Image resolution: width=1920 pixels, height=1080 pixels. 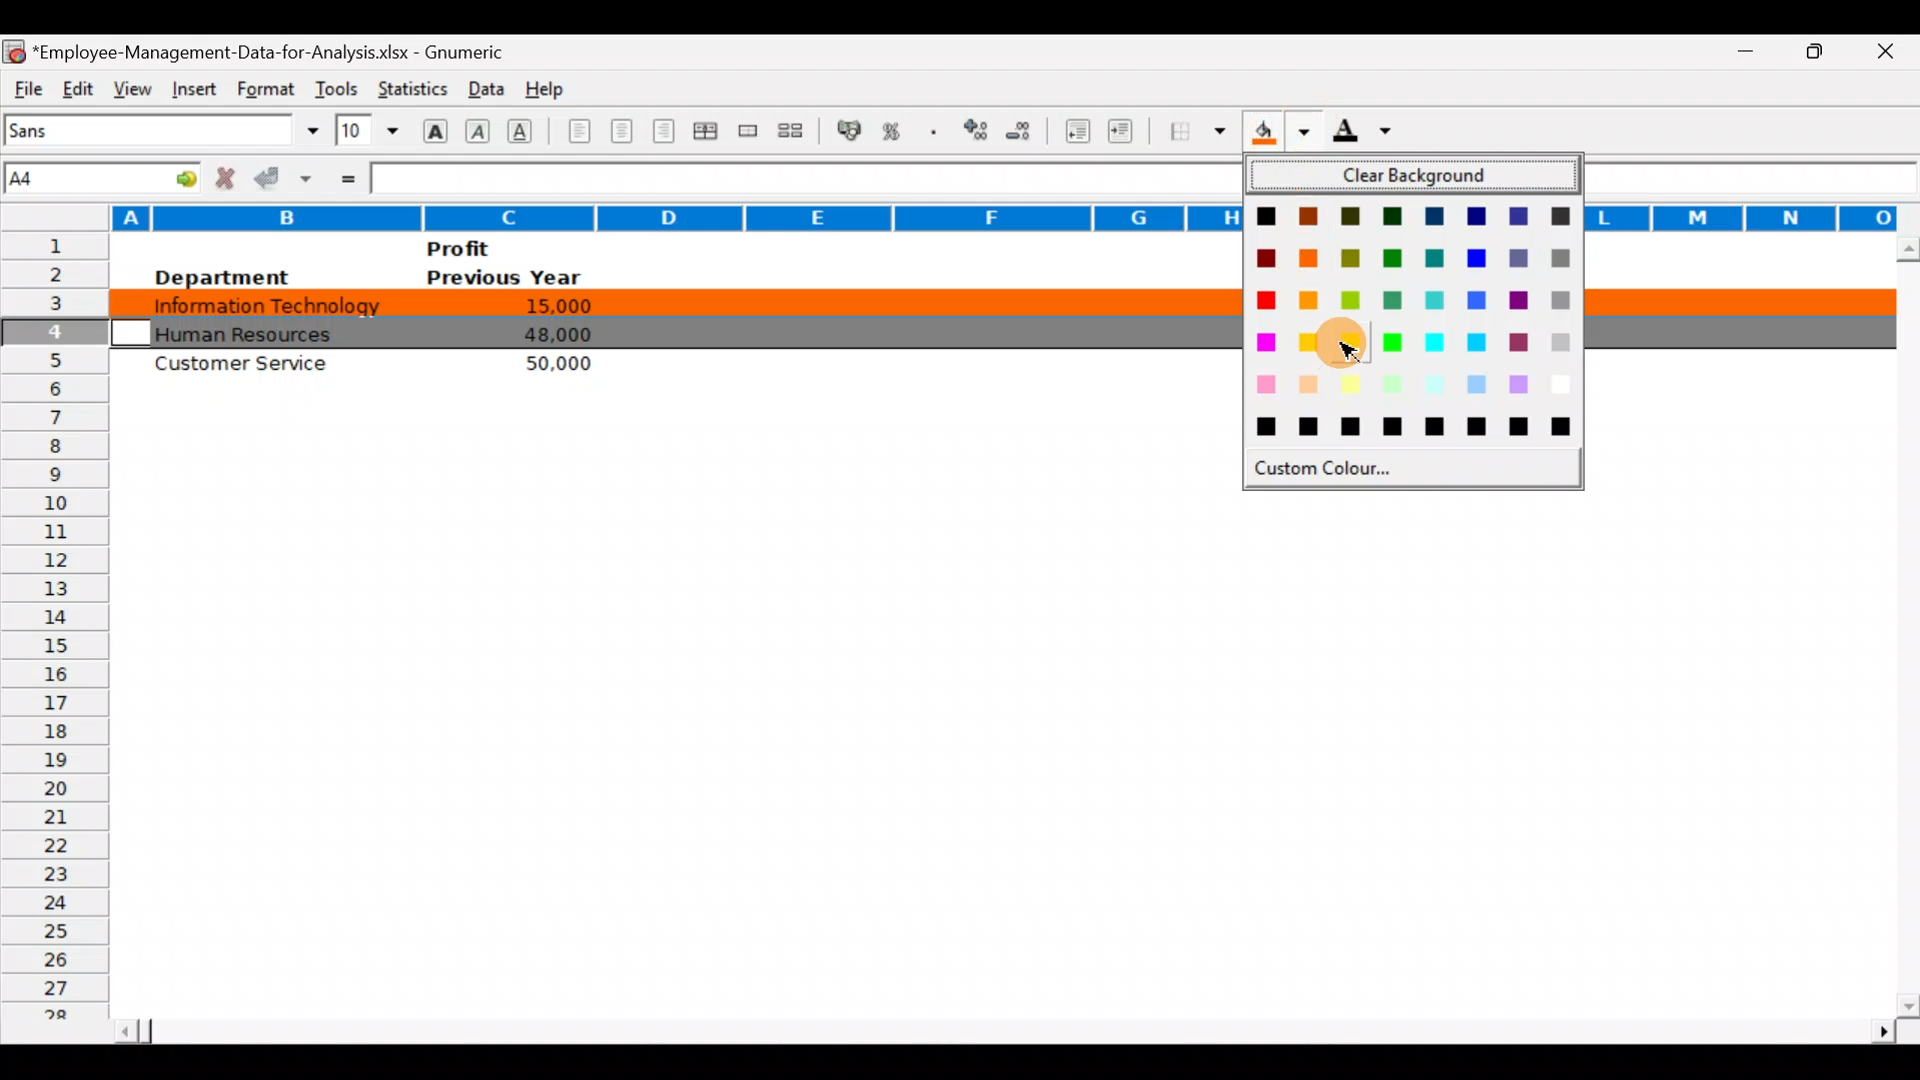 I want to click on Formula bar, so click(x=796, y=178).